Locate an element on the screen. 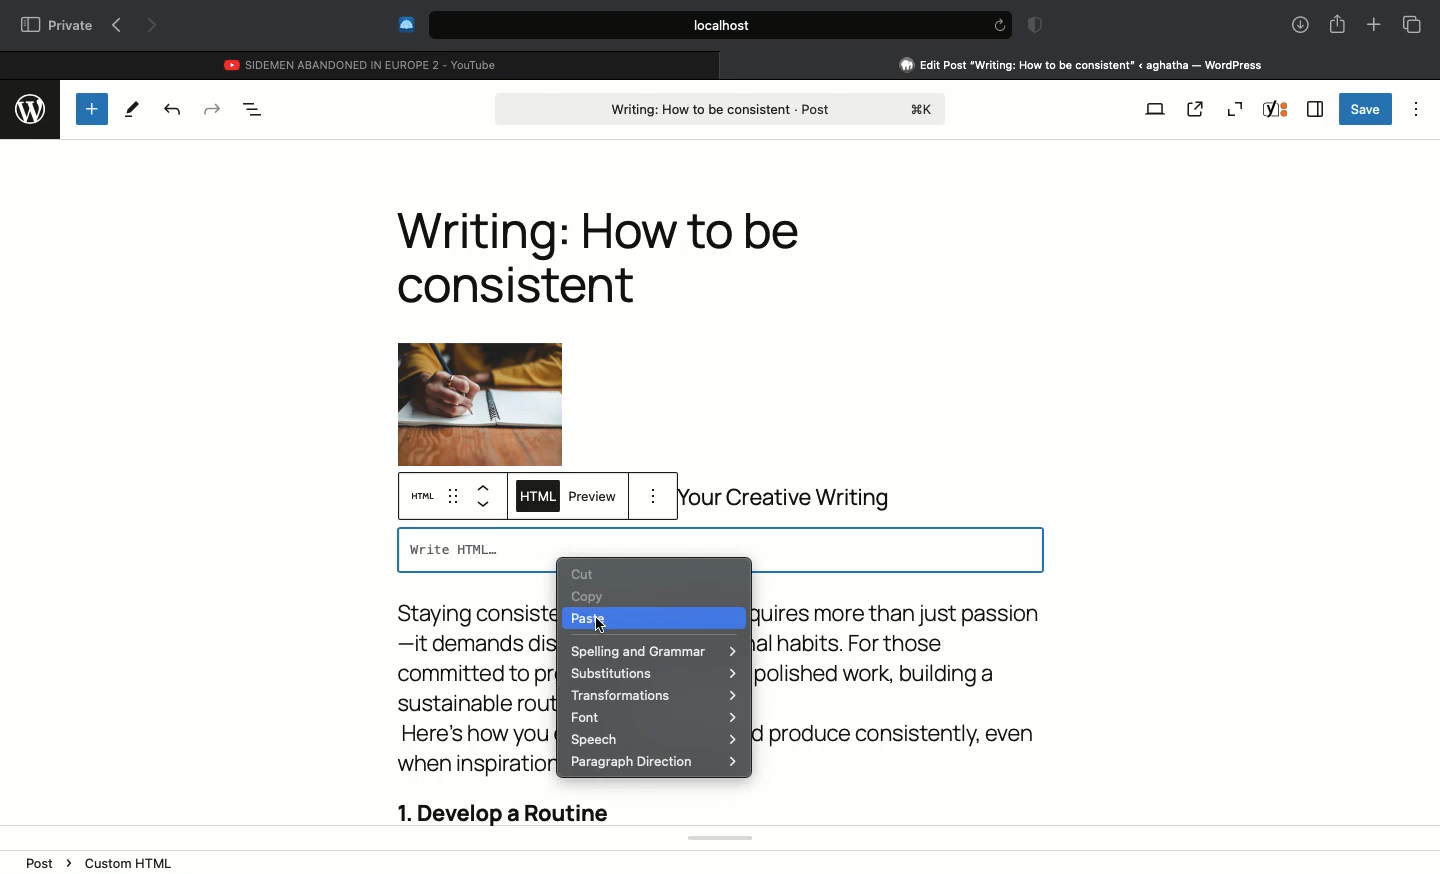 This screenshot has height=874, width=1440. Post is located at coordinates (723, 107).